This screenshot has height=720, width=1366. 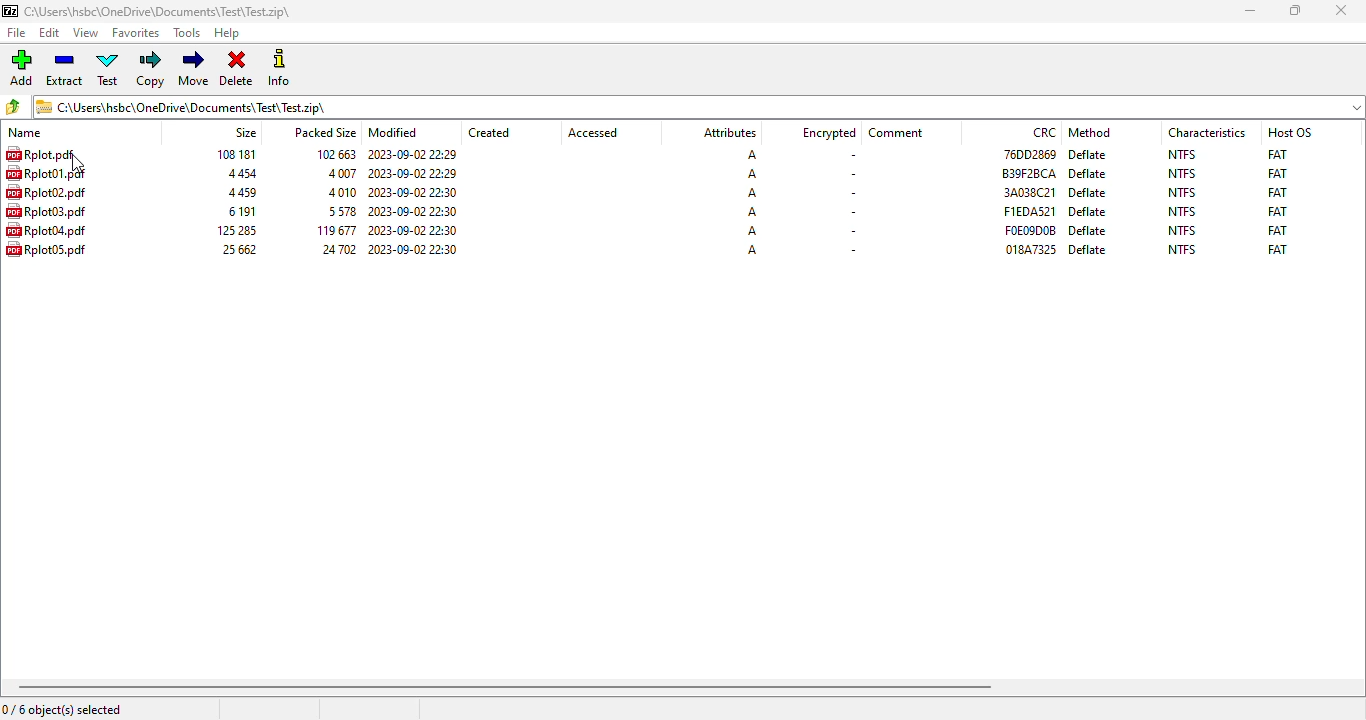 I want to click on cursor, so click(x=78, y=164).